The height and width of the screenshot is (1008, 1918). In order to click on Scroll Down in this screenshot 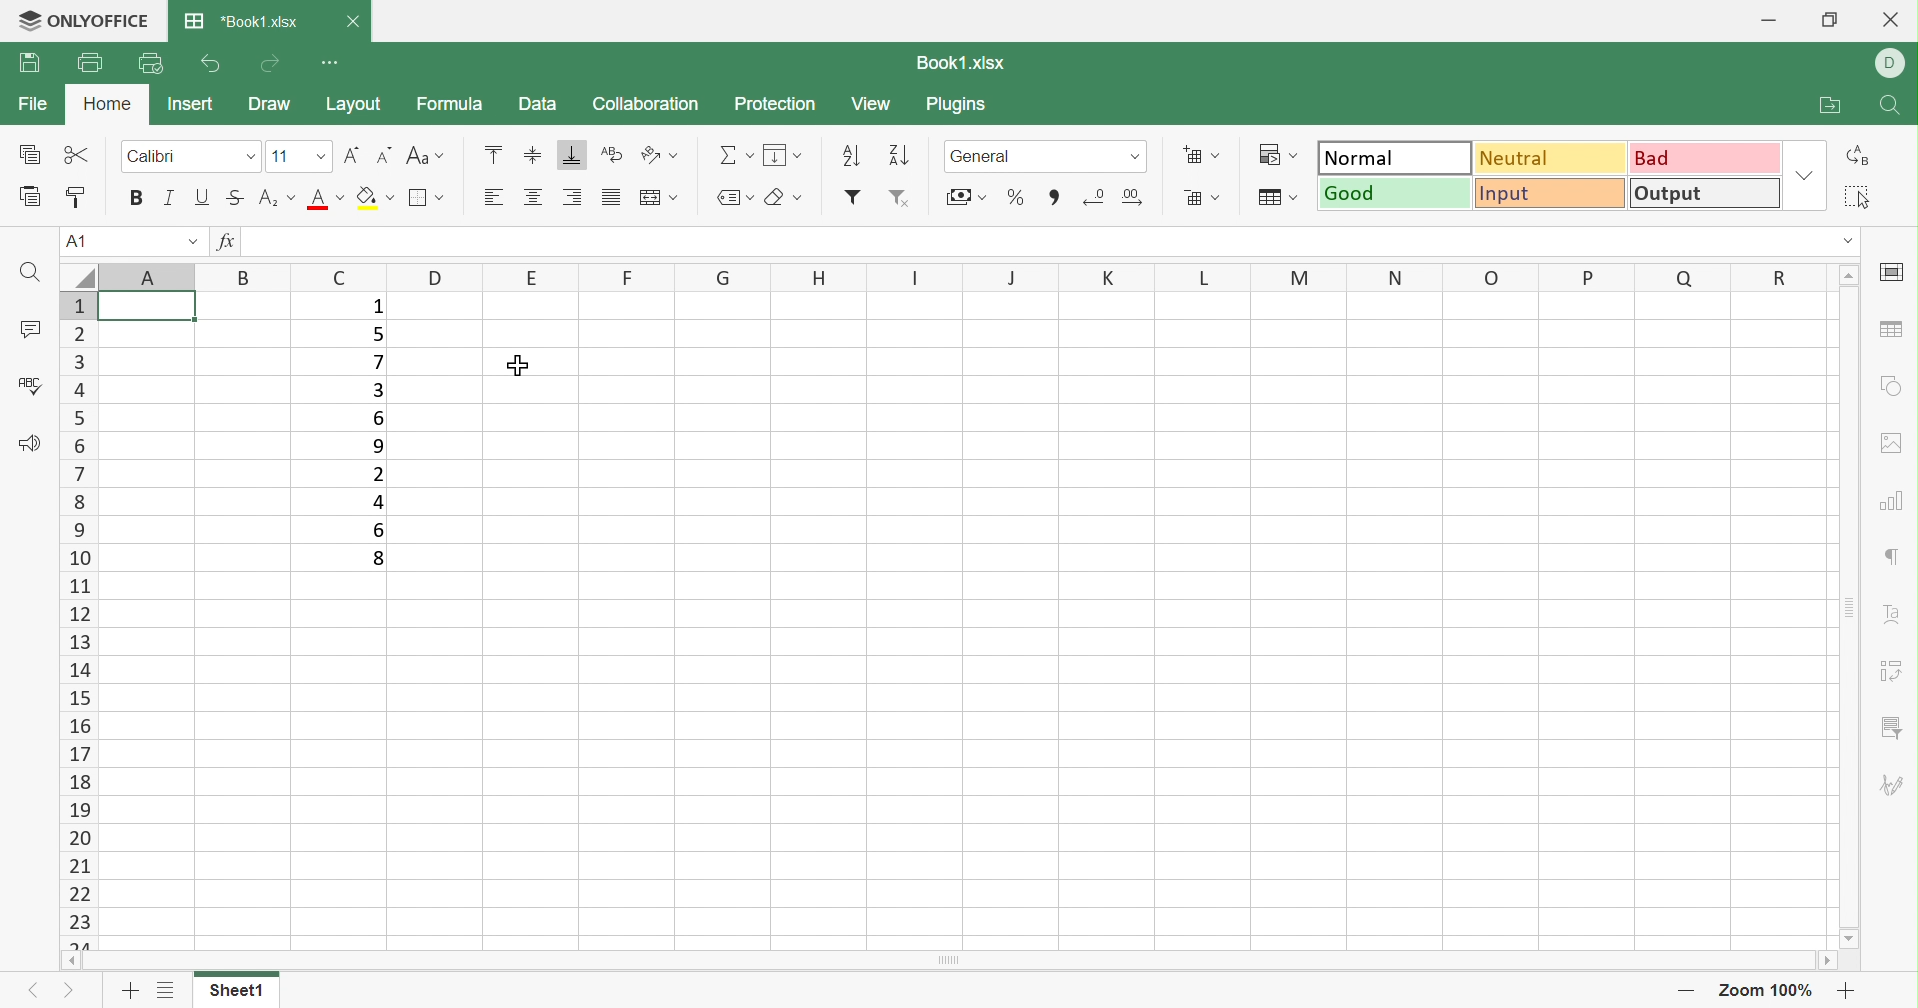, I will do `click(1842, 937)`.